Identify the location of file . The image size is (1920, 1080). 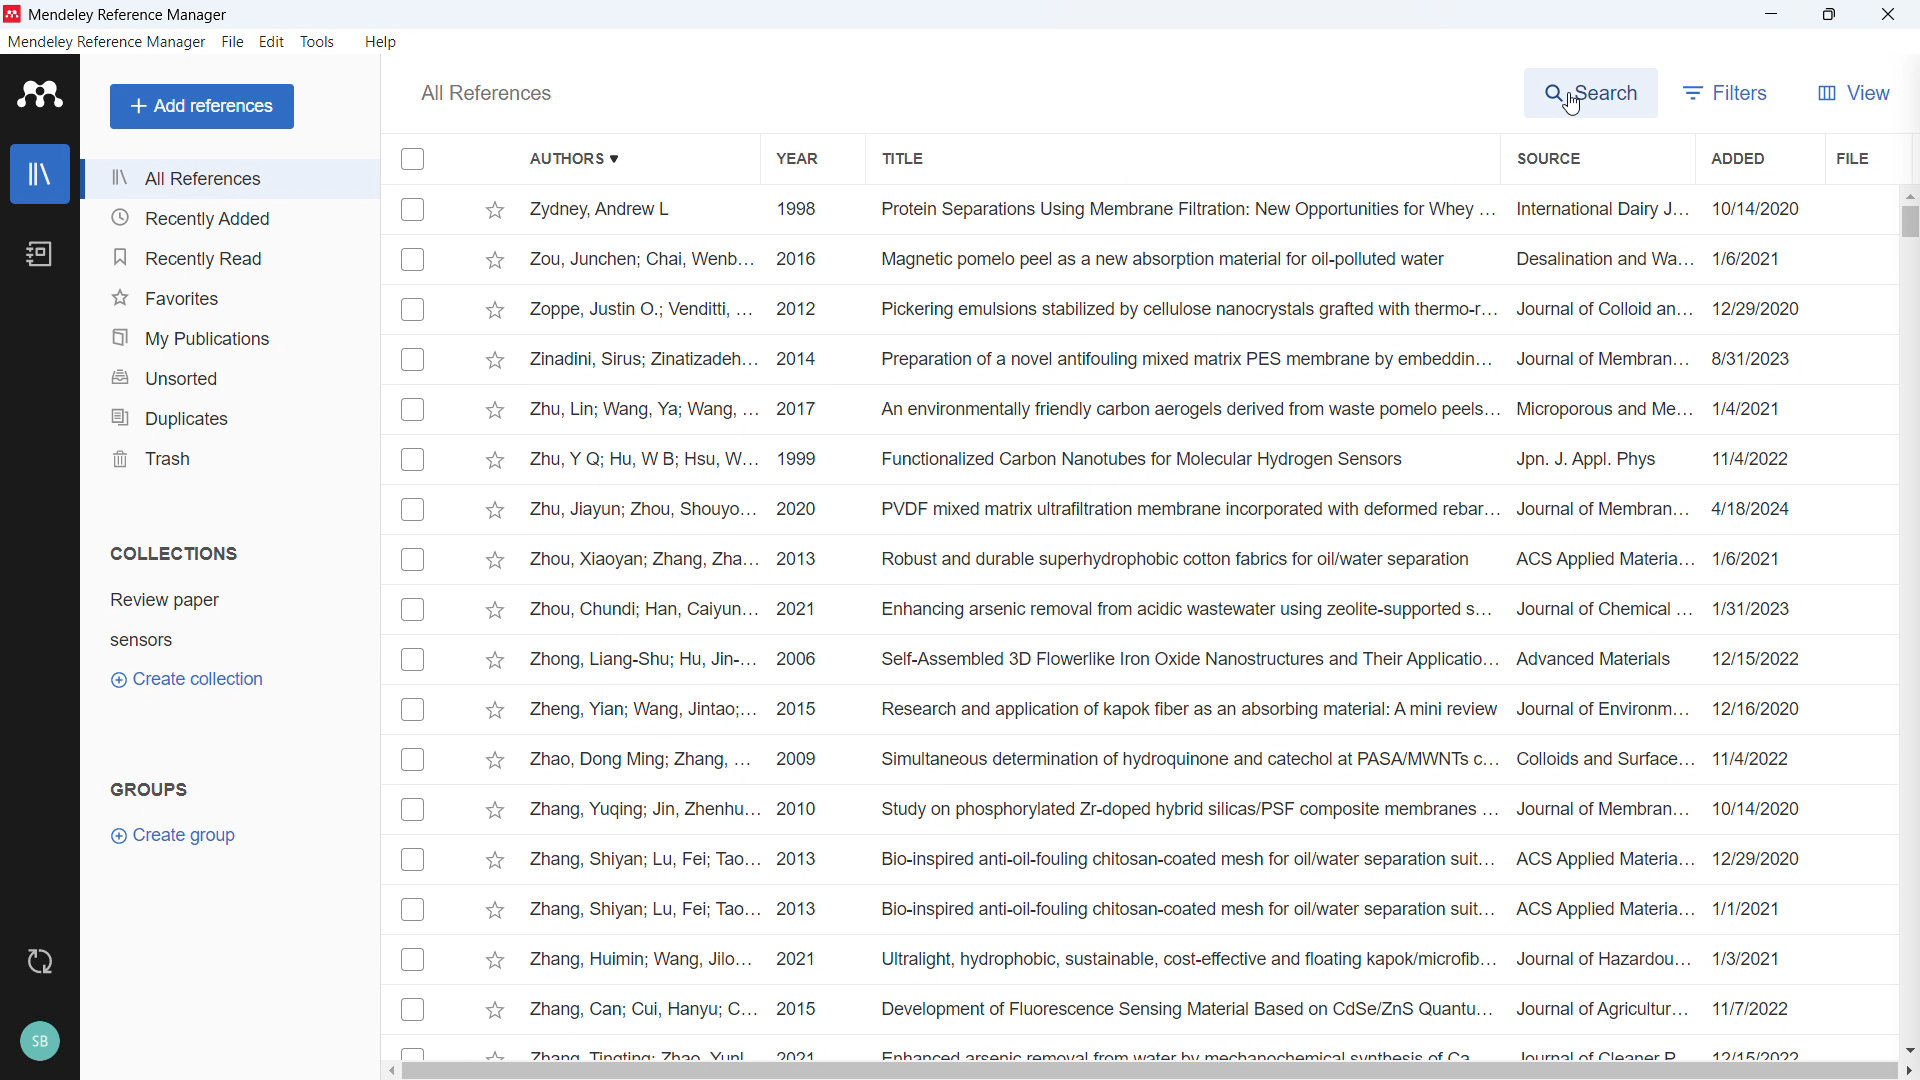
(1852, 157).